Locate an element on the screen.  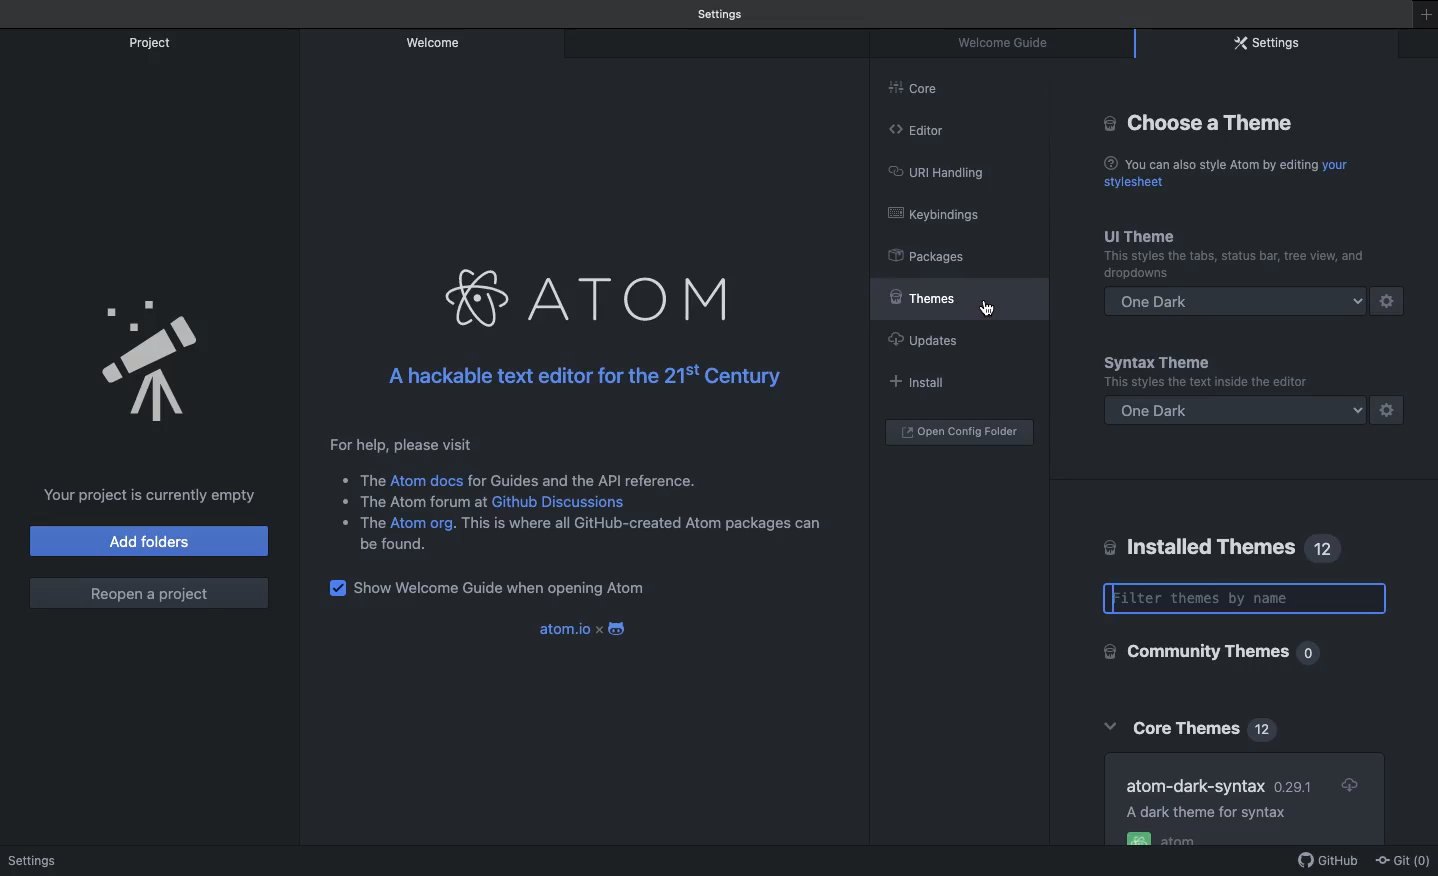
For help, please visit is located at coordinates (401, 443).